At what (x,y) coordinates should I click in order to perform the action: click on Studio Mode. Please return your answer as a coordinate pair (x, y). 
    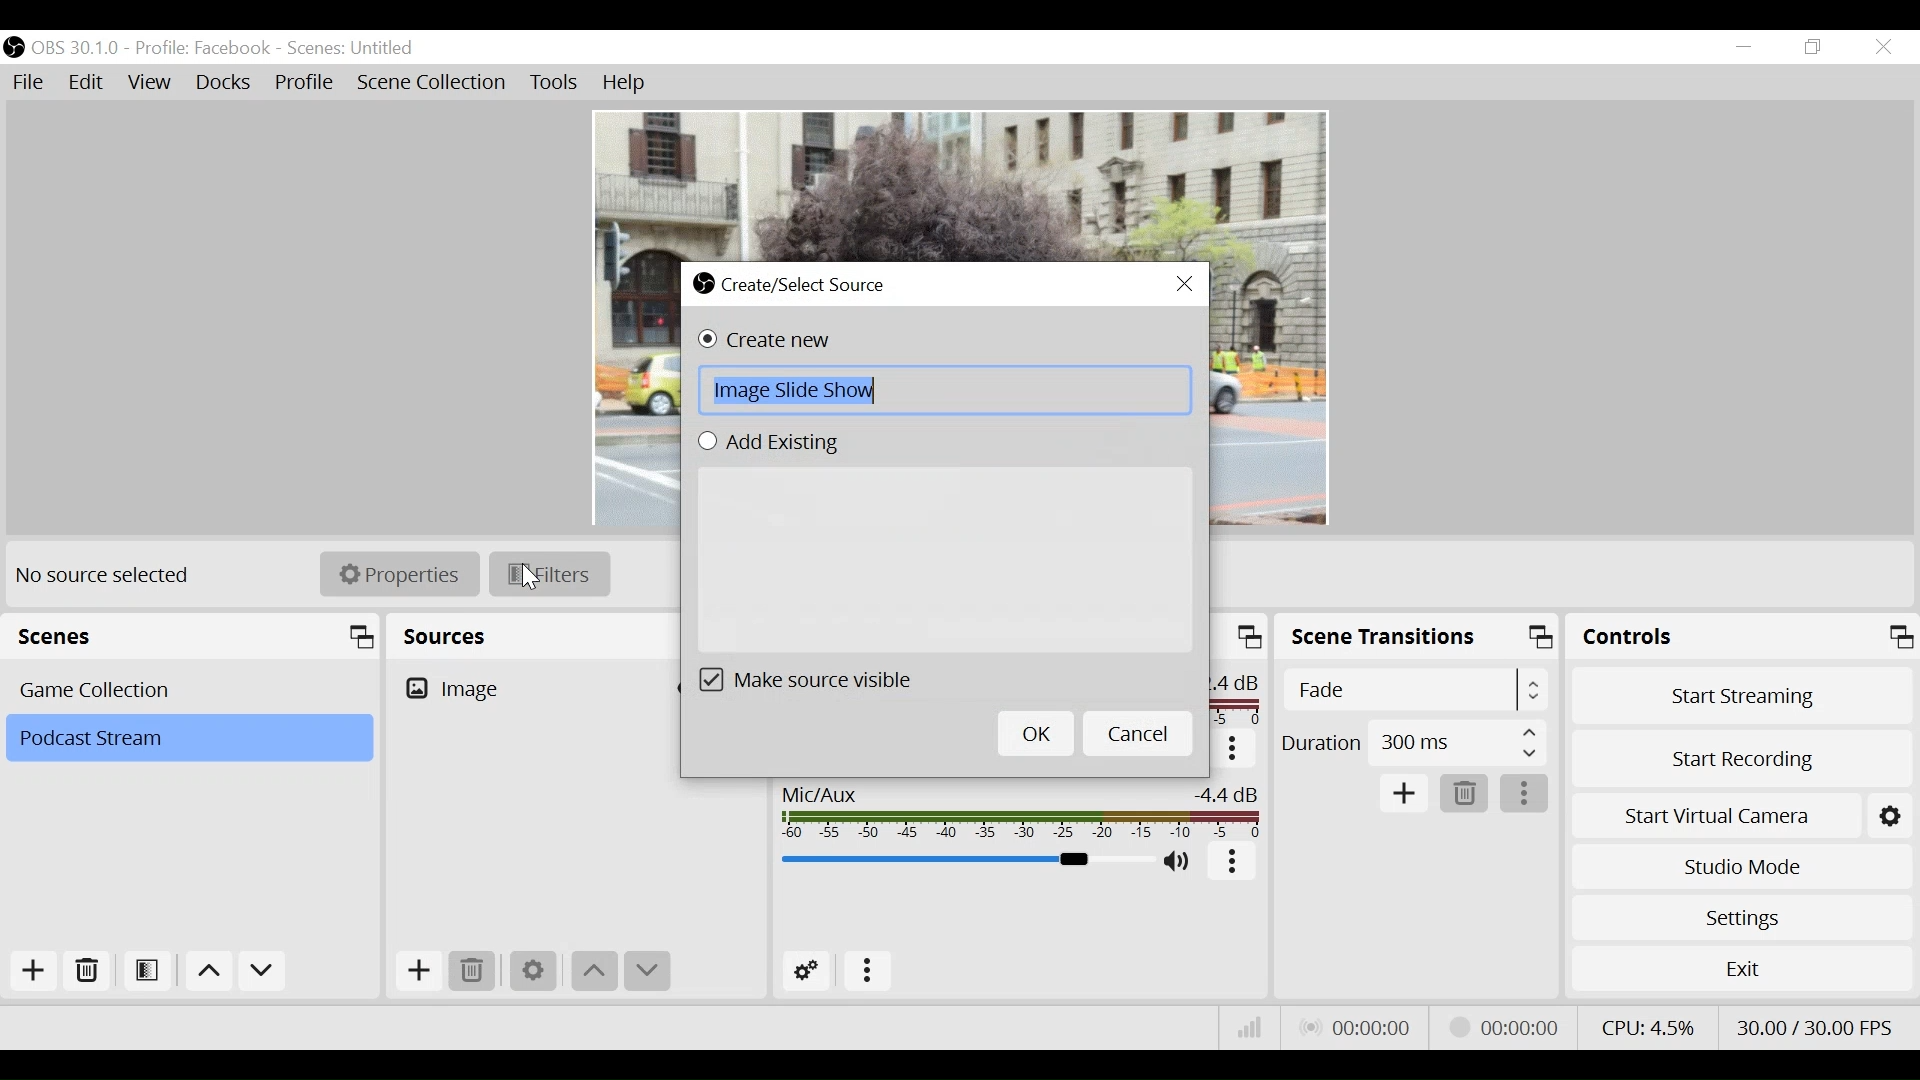
    Looking at the image, I should click on (1742, 864).